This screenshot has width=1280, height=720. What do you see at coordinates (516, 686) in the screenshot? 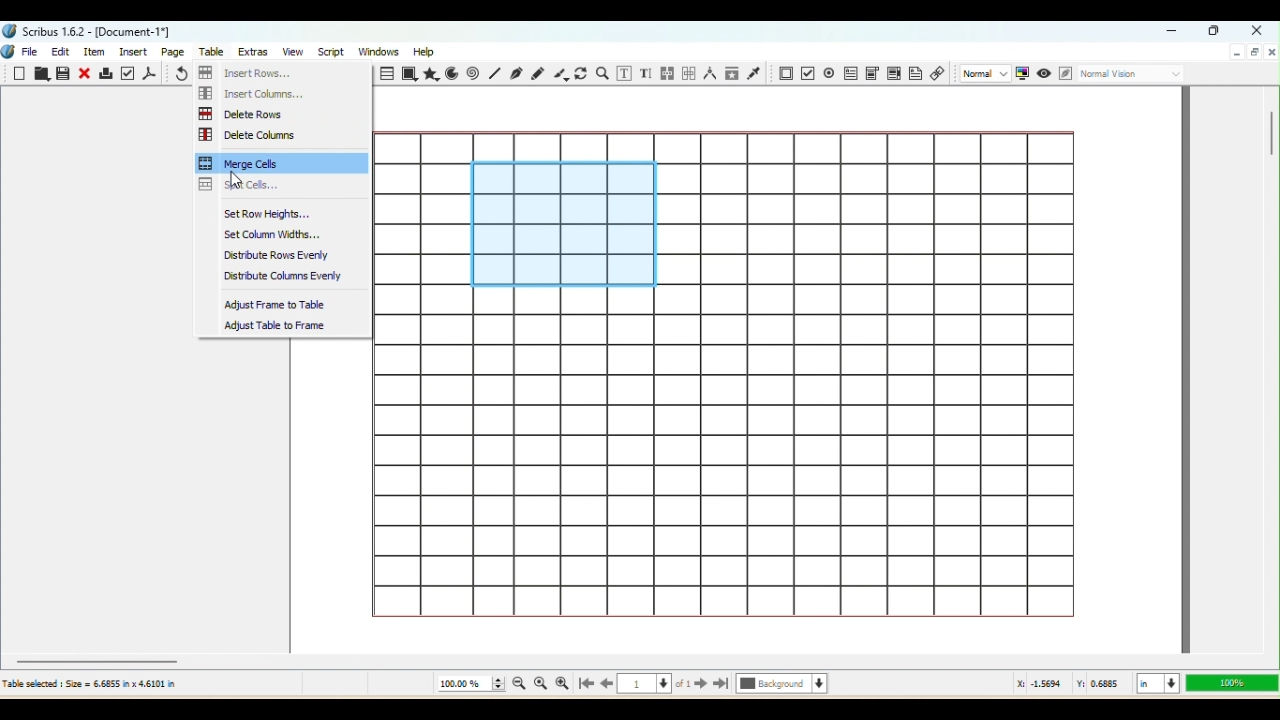
I see `Zoom out` at bounding box center [516, 686].